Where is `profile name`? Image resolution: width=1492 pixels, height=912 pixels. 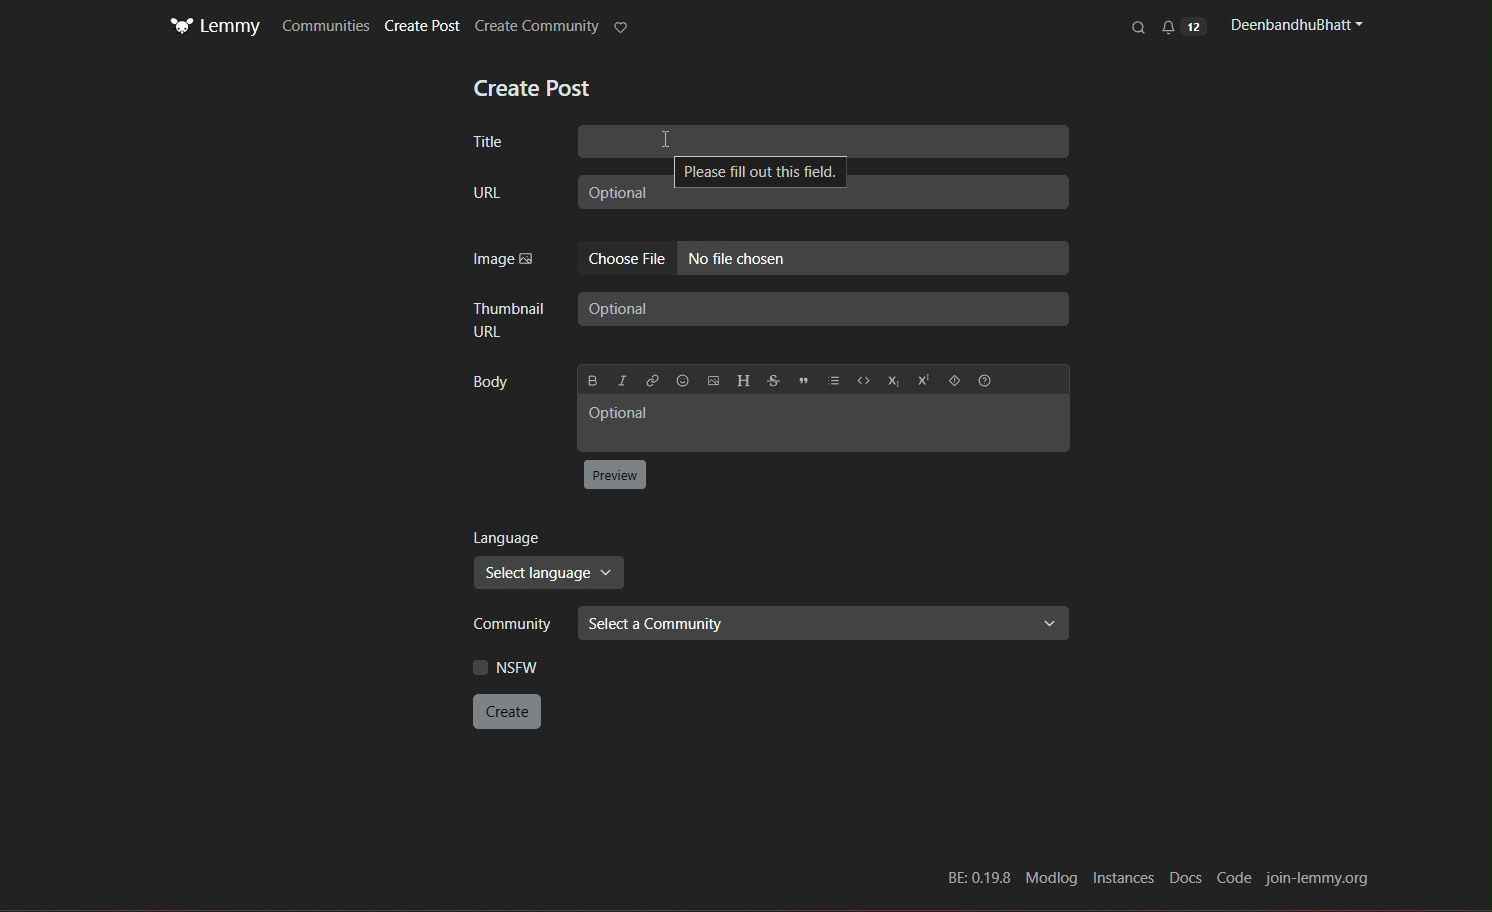 profile name is located at coordinates (1293, 25).